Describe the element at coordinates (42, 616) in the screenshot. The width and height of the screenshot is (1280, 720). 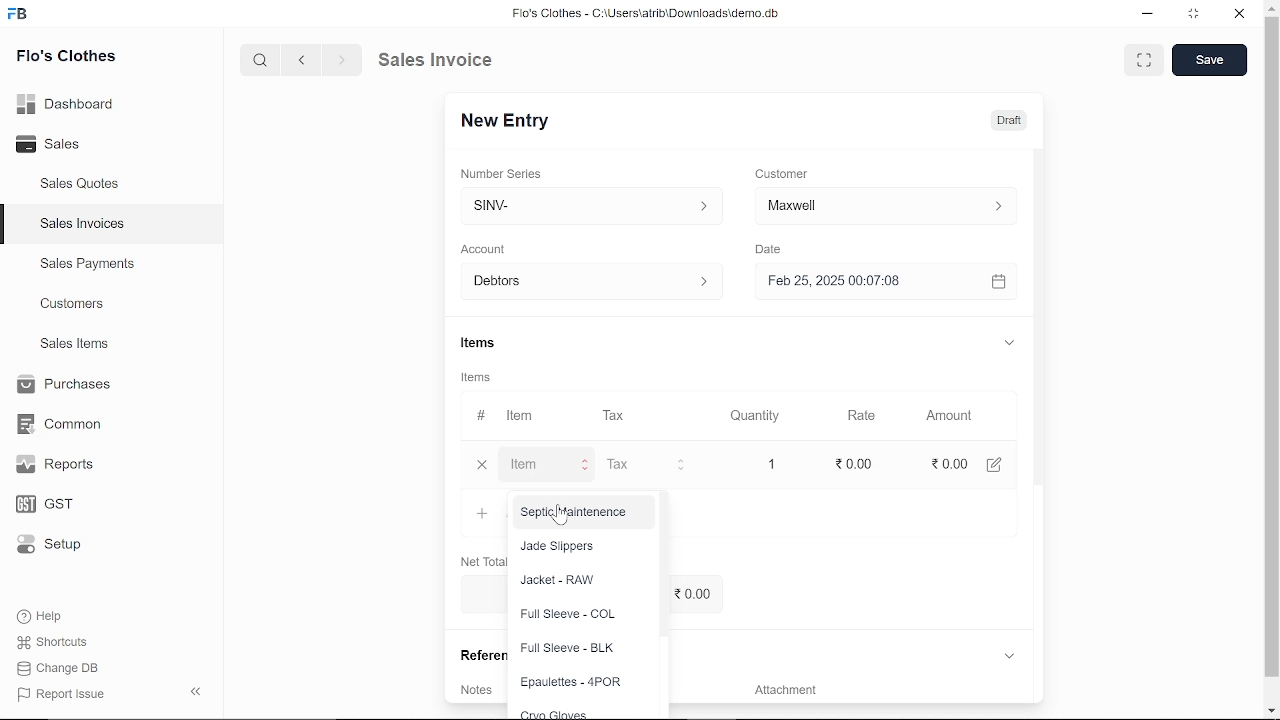
I see `Help` at that location.